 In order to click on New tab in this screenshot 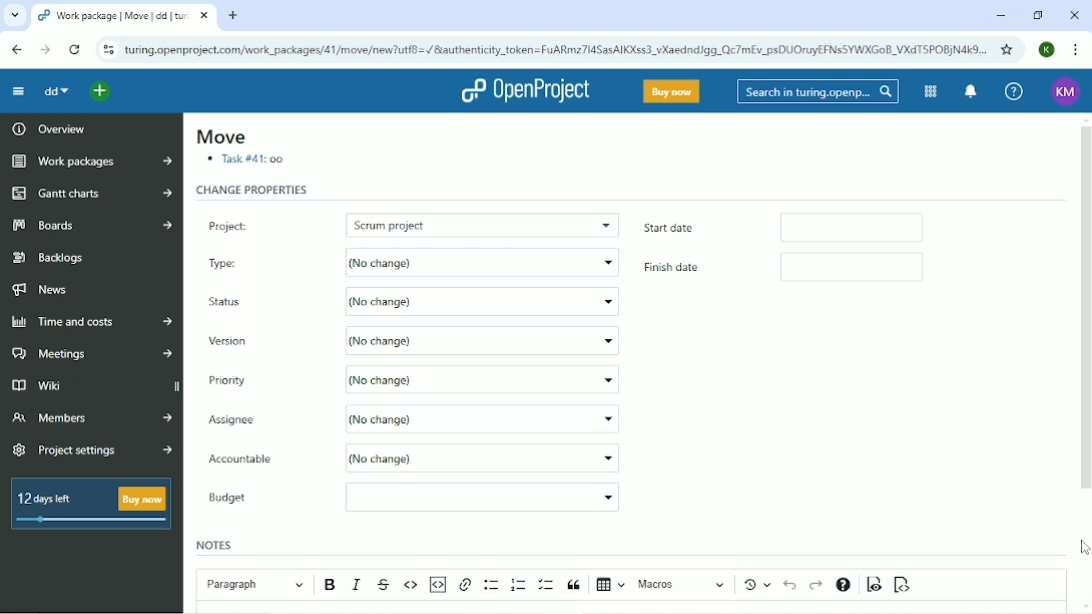, I will do `click(233, 15)`.